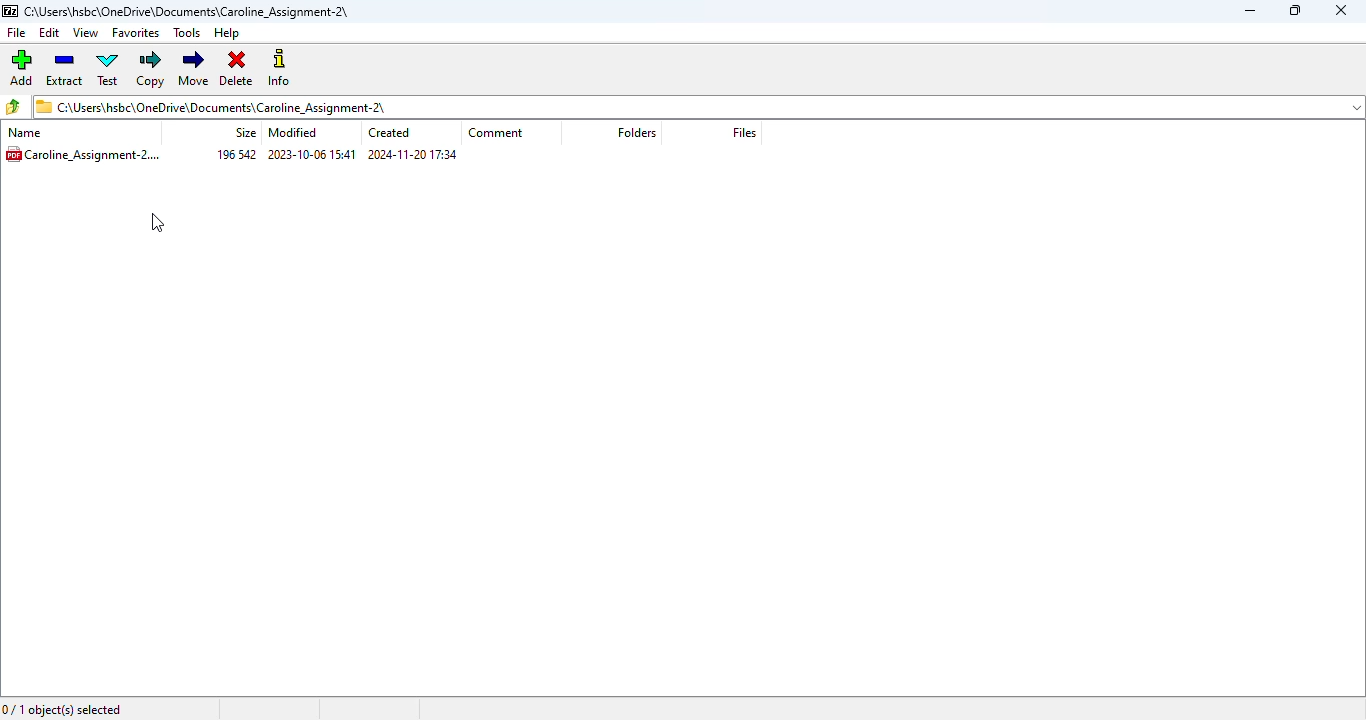  What do you see at coordinates (187, 33) in the screenshot?
I see `tools` at bounding box center [187, 33].